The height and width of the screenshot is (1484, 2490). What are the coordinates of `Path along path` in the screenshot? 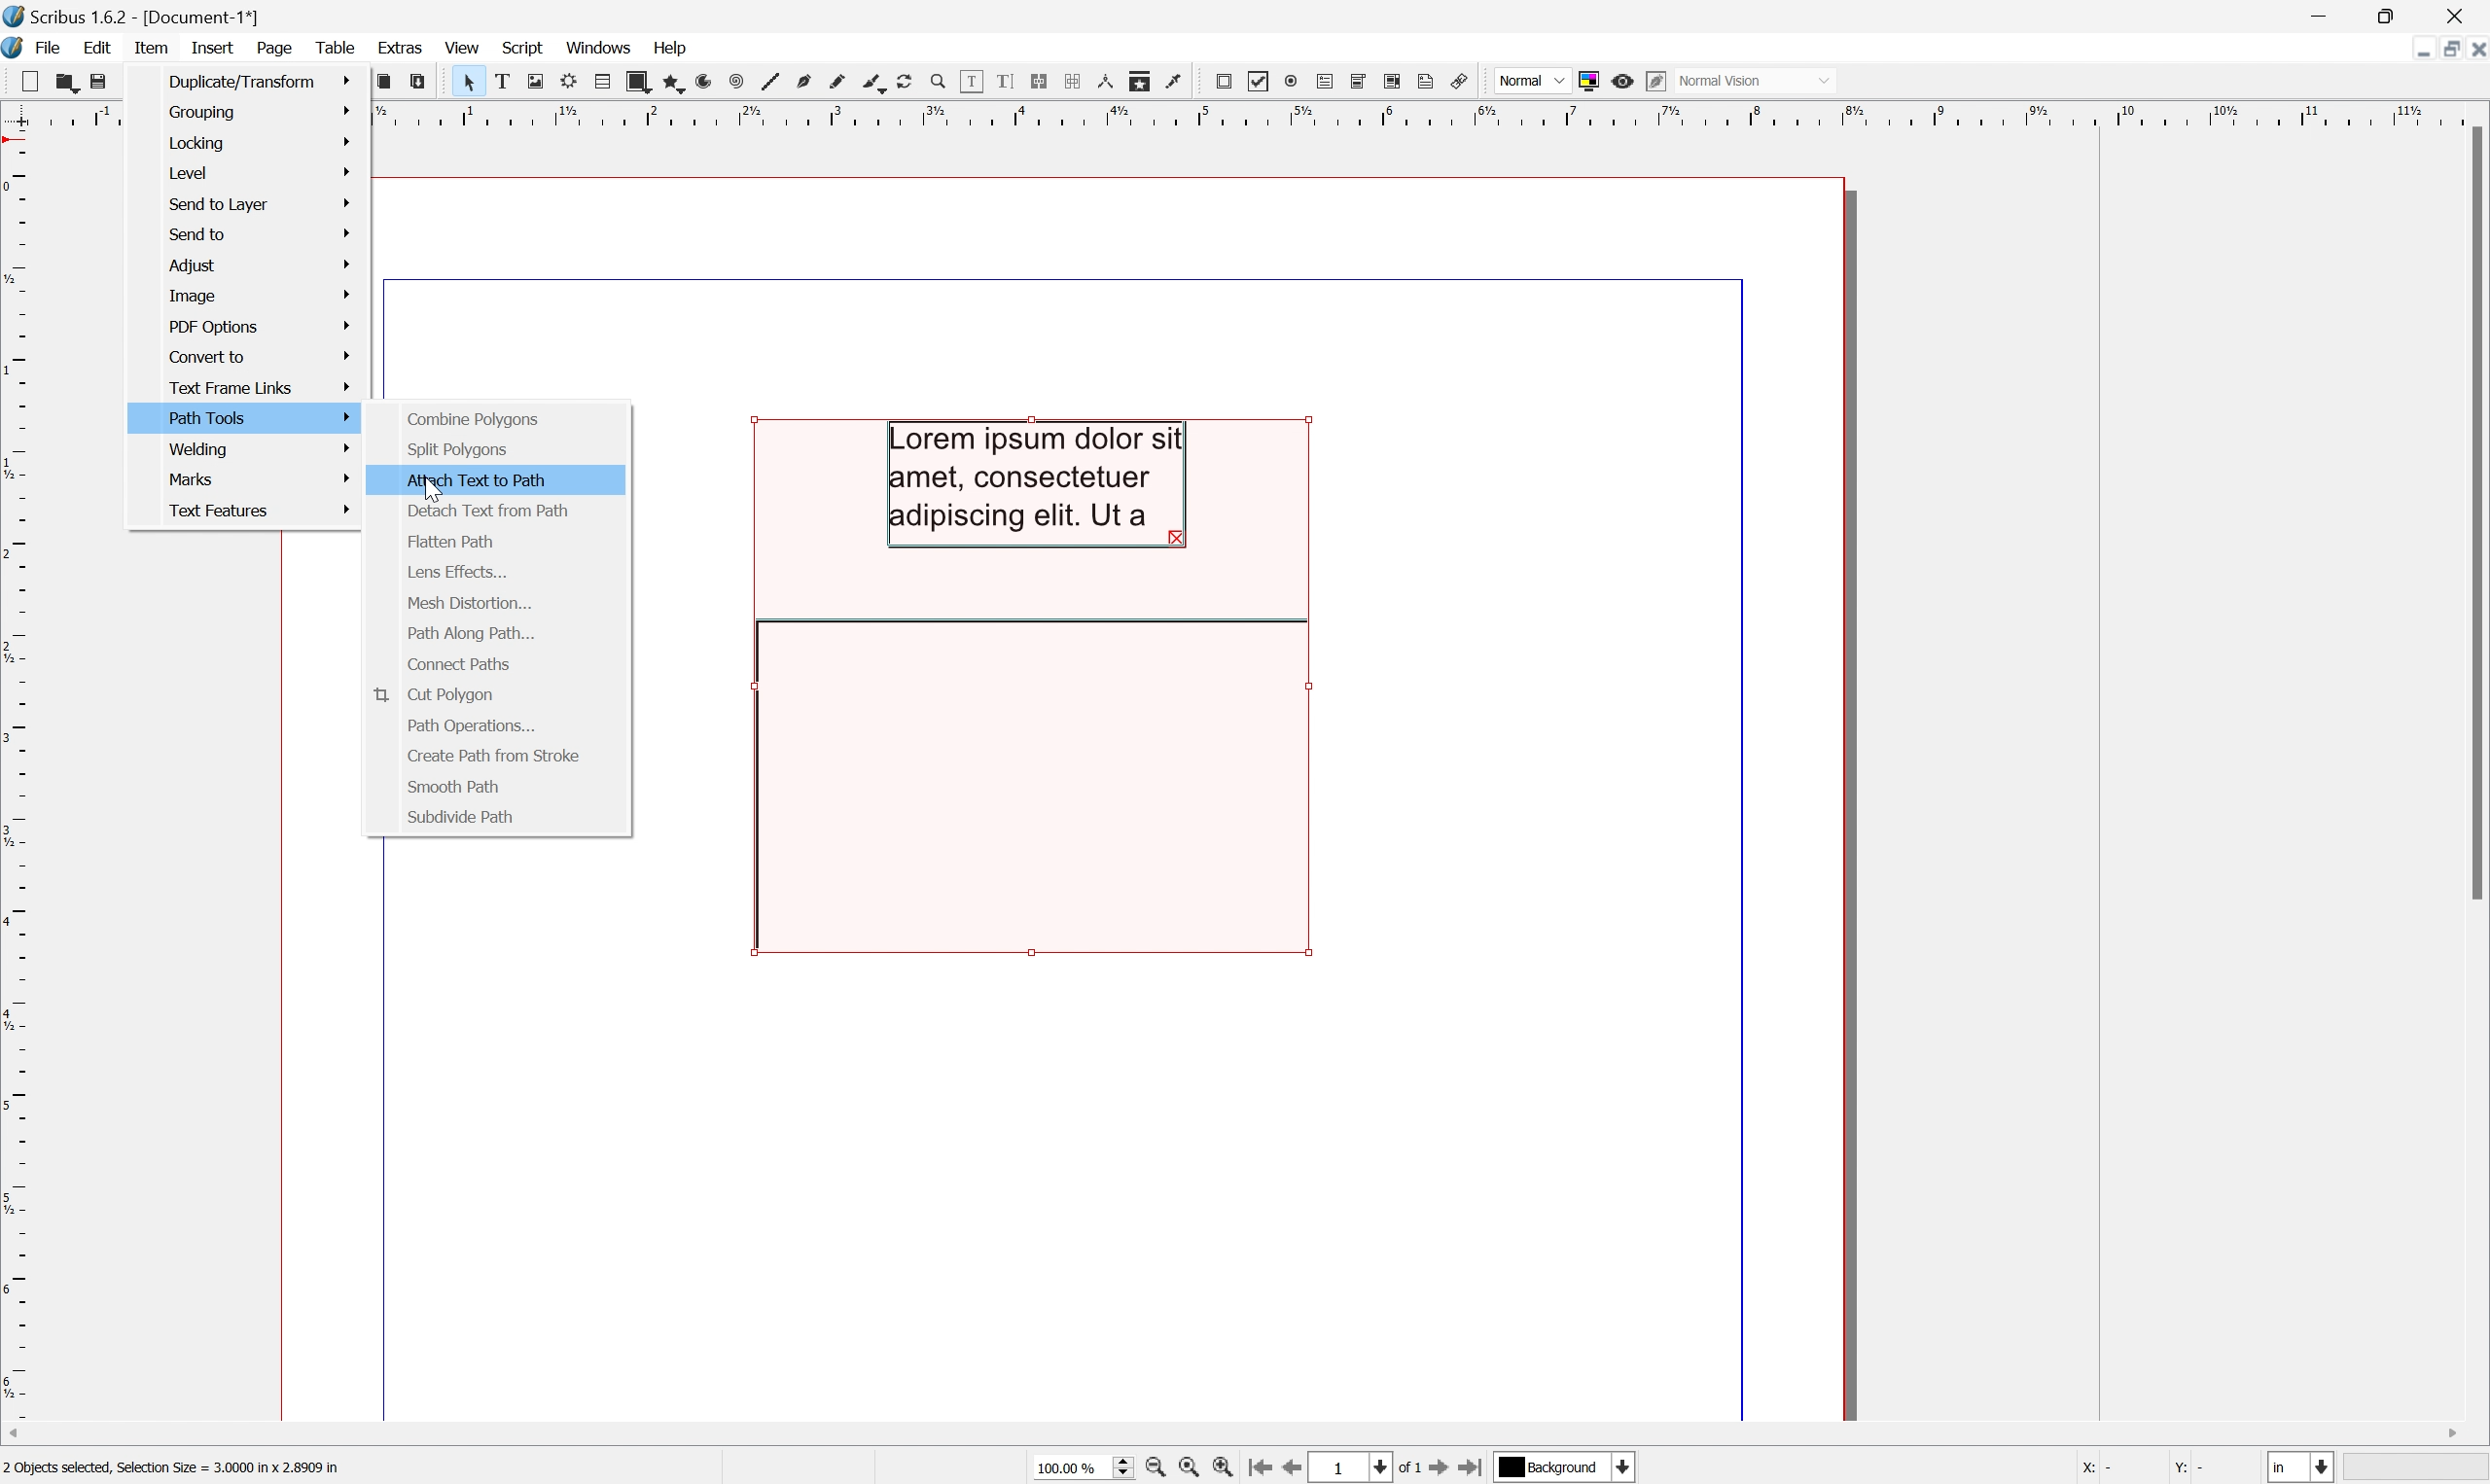 It's located at (472, 634).